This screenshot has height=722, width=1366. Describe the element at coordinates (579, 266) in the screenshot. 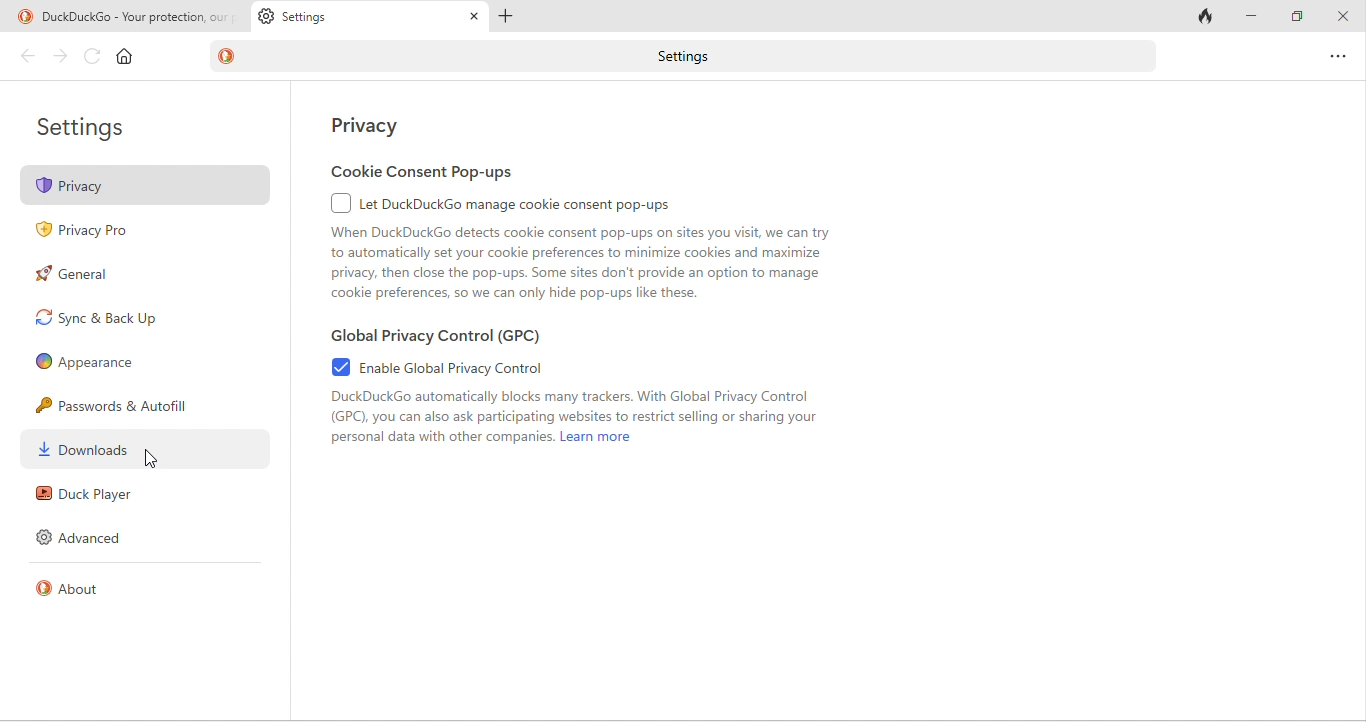

I see `‘When DuckDuckGo detects cookie consent pop-ups on sites you visit, we can try to automatically set your cookie preferences to minimize cookies and maximize privacy, then close the pop-ups. Some sites don't provide an option to manage cookie preferences, so we can only hide pop-ups like these.` at that location.